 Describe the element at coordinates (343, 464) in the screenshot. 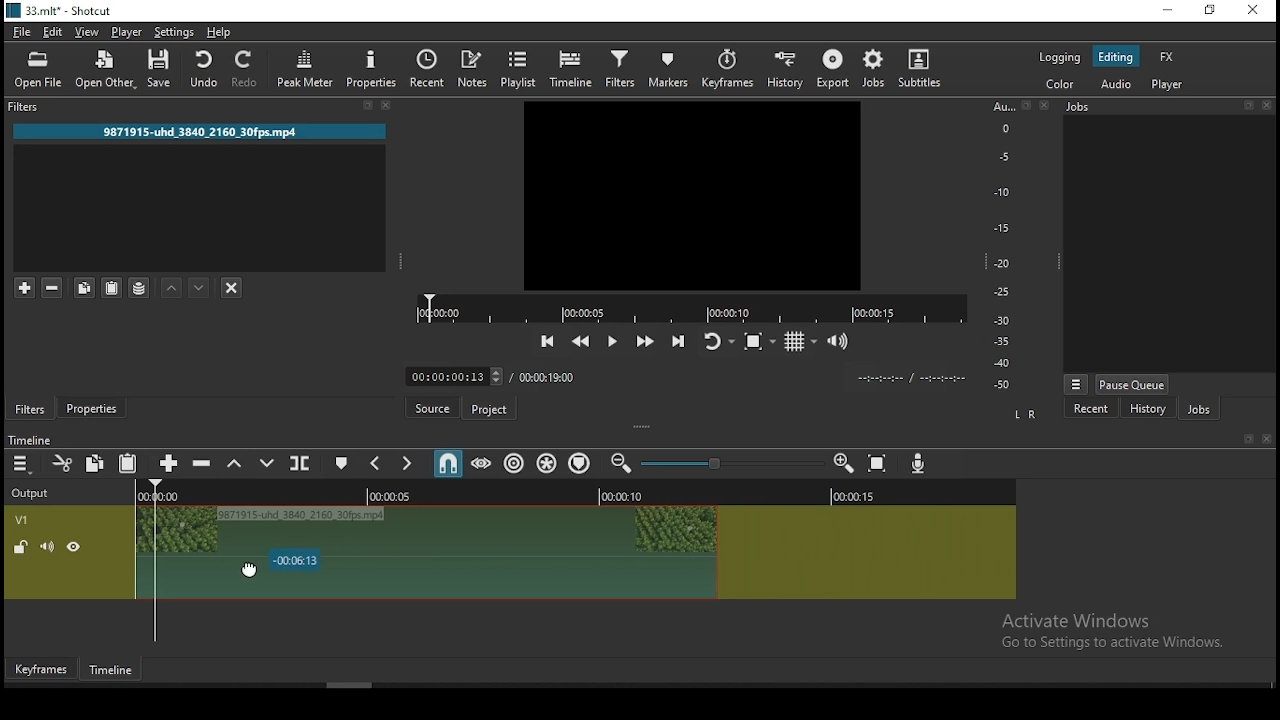

I see `create/edit marker` at that location.